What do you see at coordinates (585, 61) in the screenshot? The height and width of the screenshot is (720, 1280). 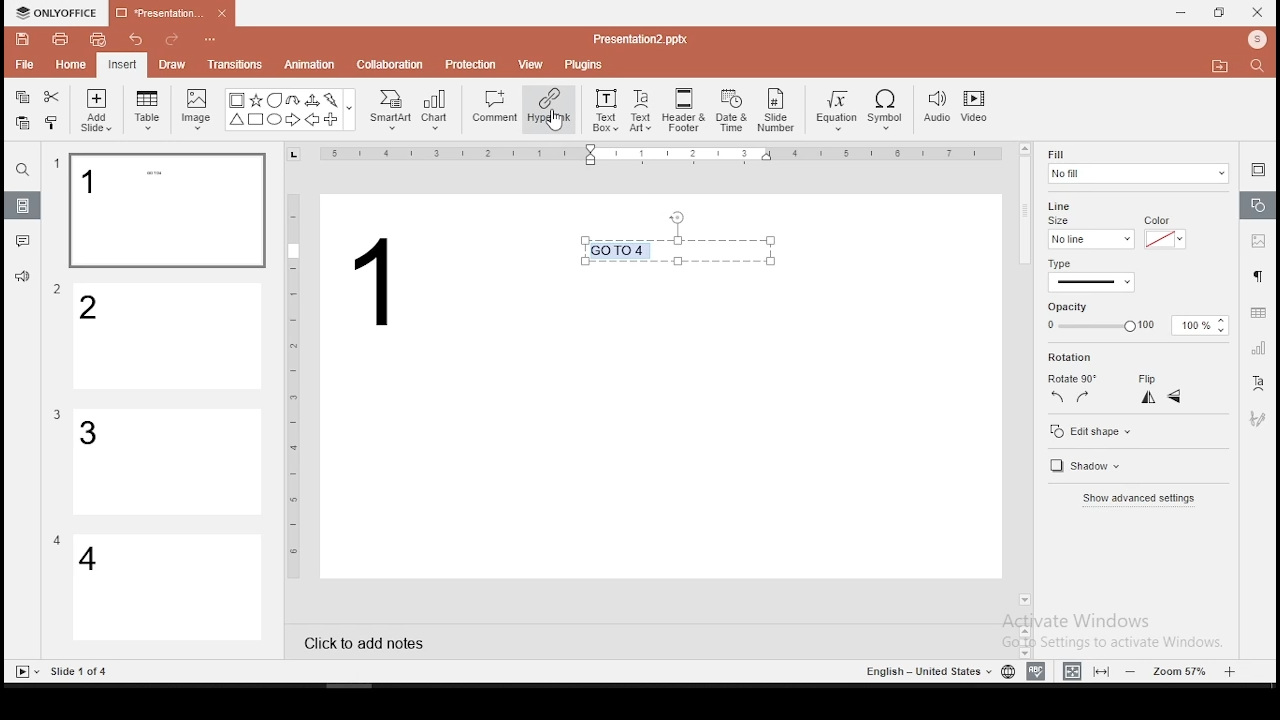 I see `plugins` at bounding box center [585, 61].